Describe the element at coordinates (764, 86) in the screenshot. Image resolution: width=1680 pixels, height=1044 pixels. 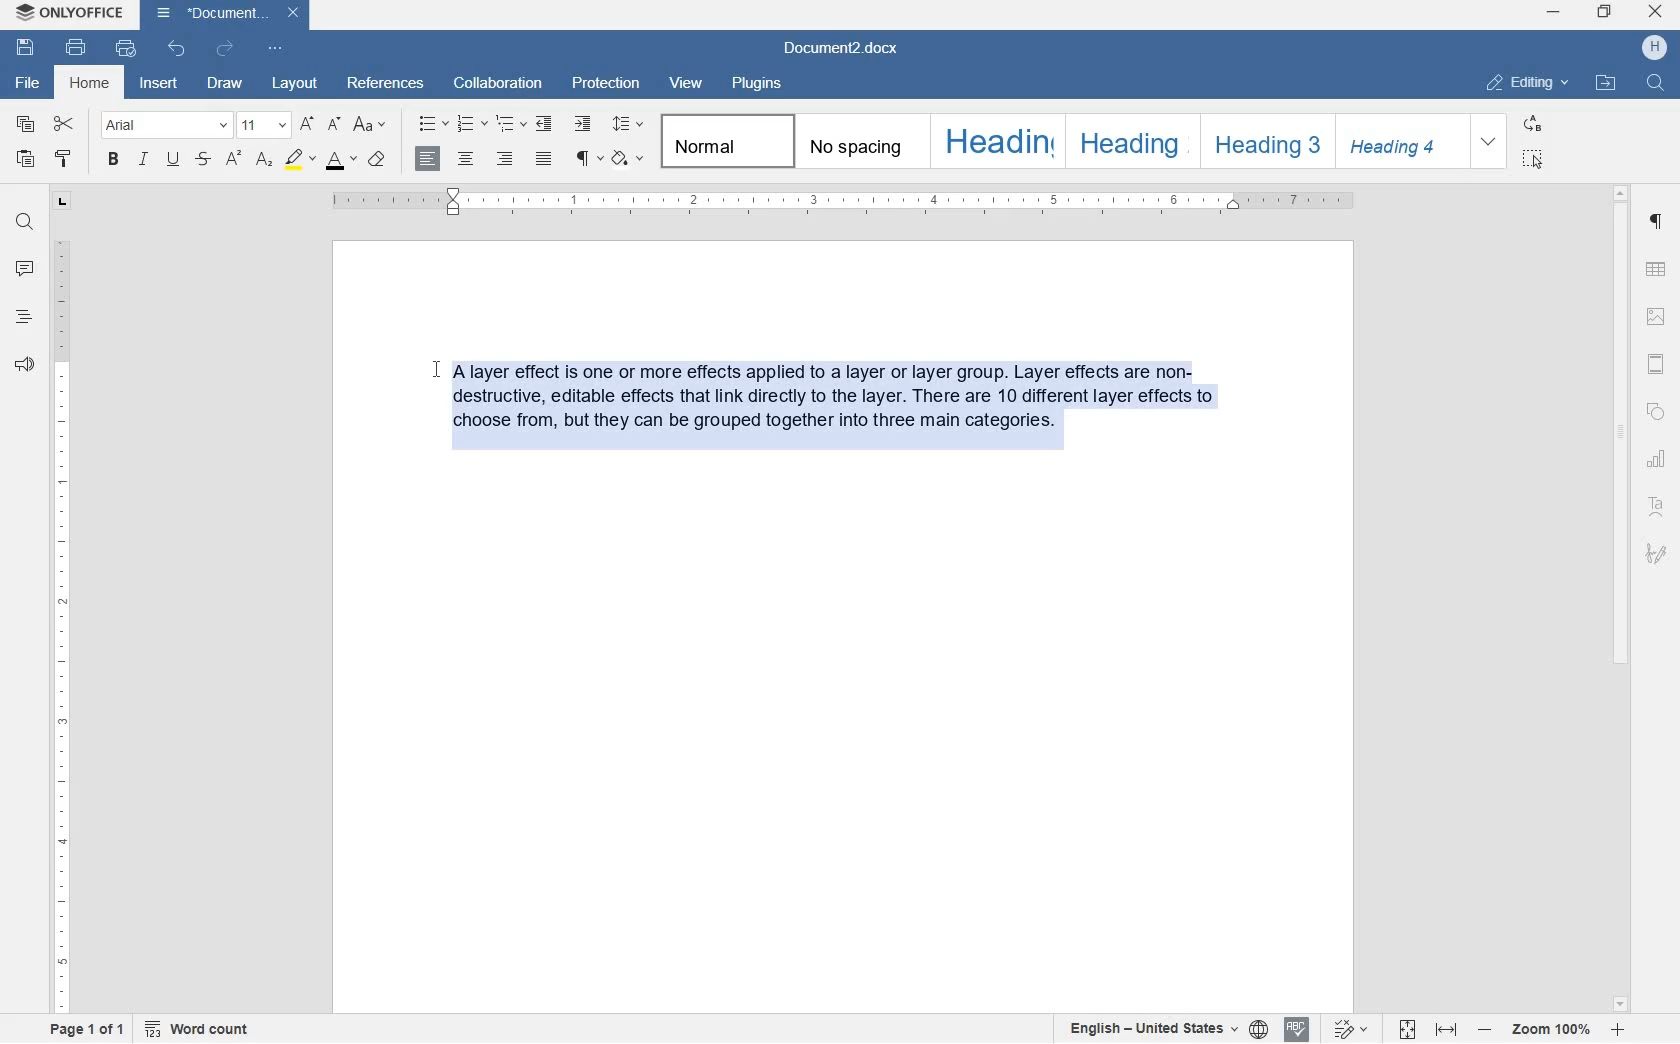
I see `plugins` at that location.